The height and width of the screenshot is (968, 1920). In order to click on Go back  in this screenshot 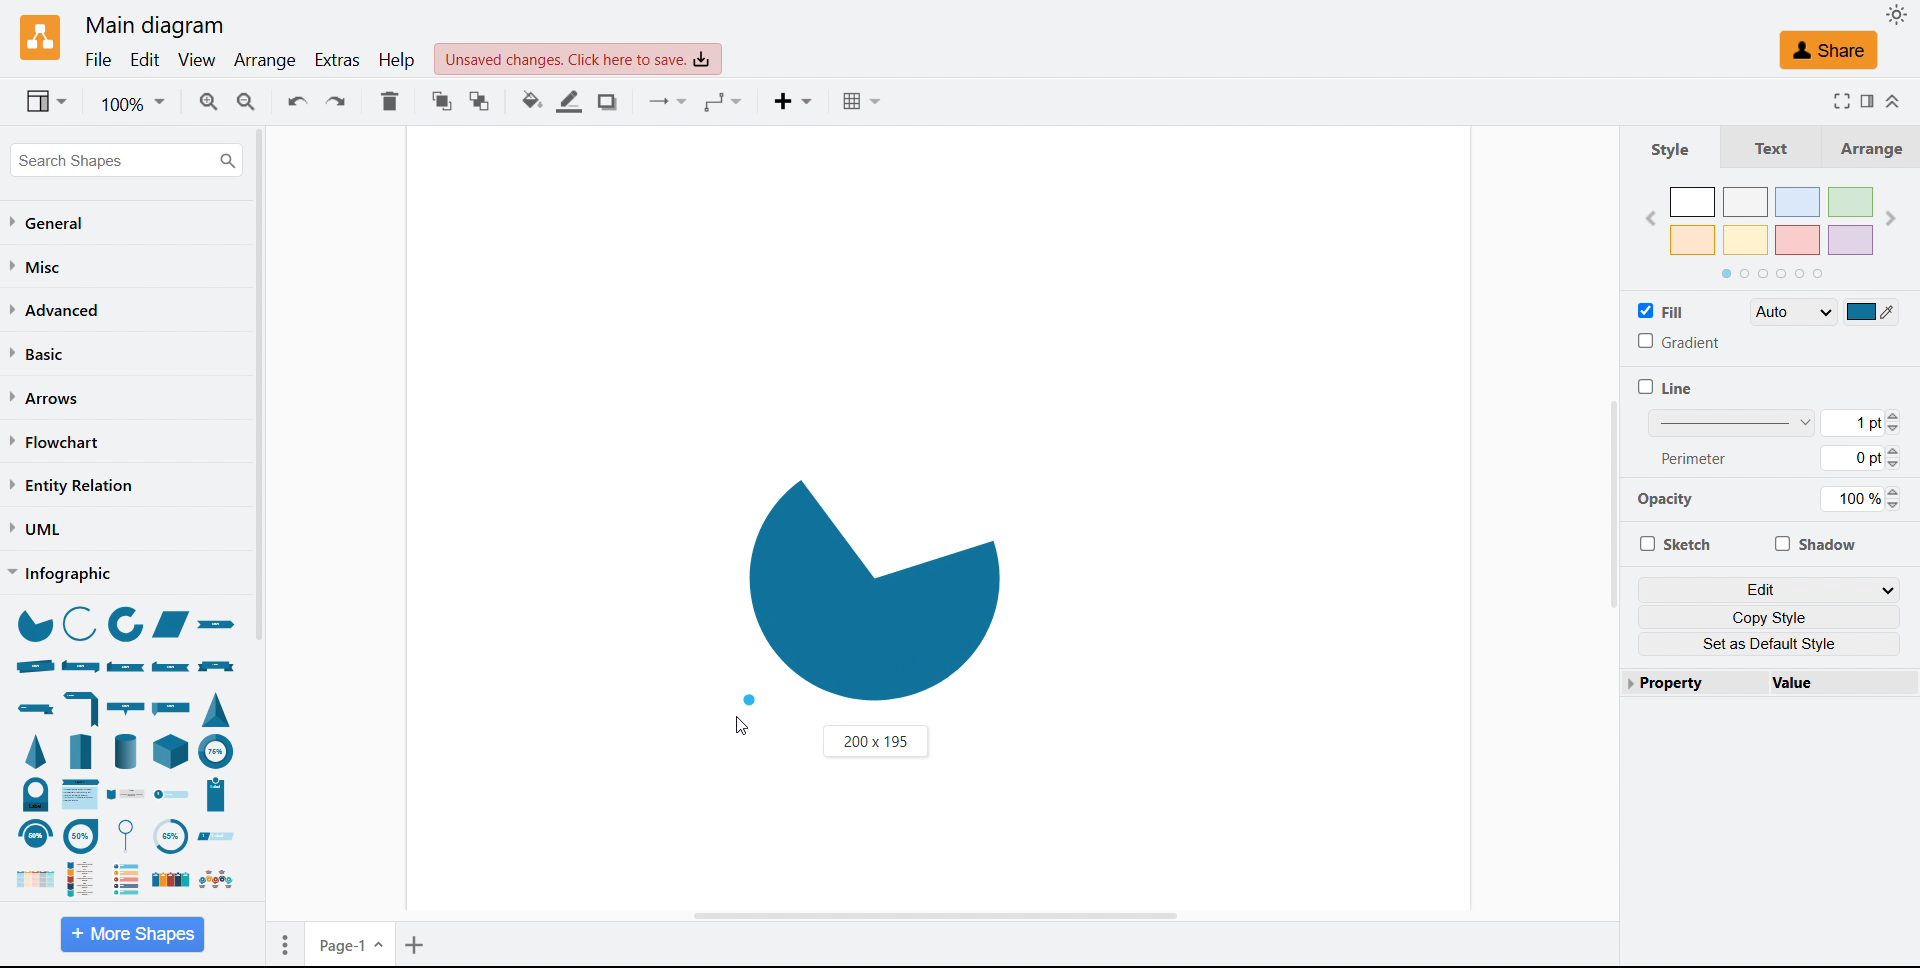, I will do `click(1650, 220)`.